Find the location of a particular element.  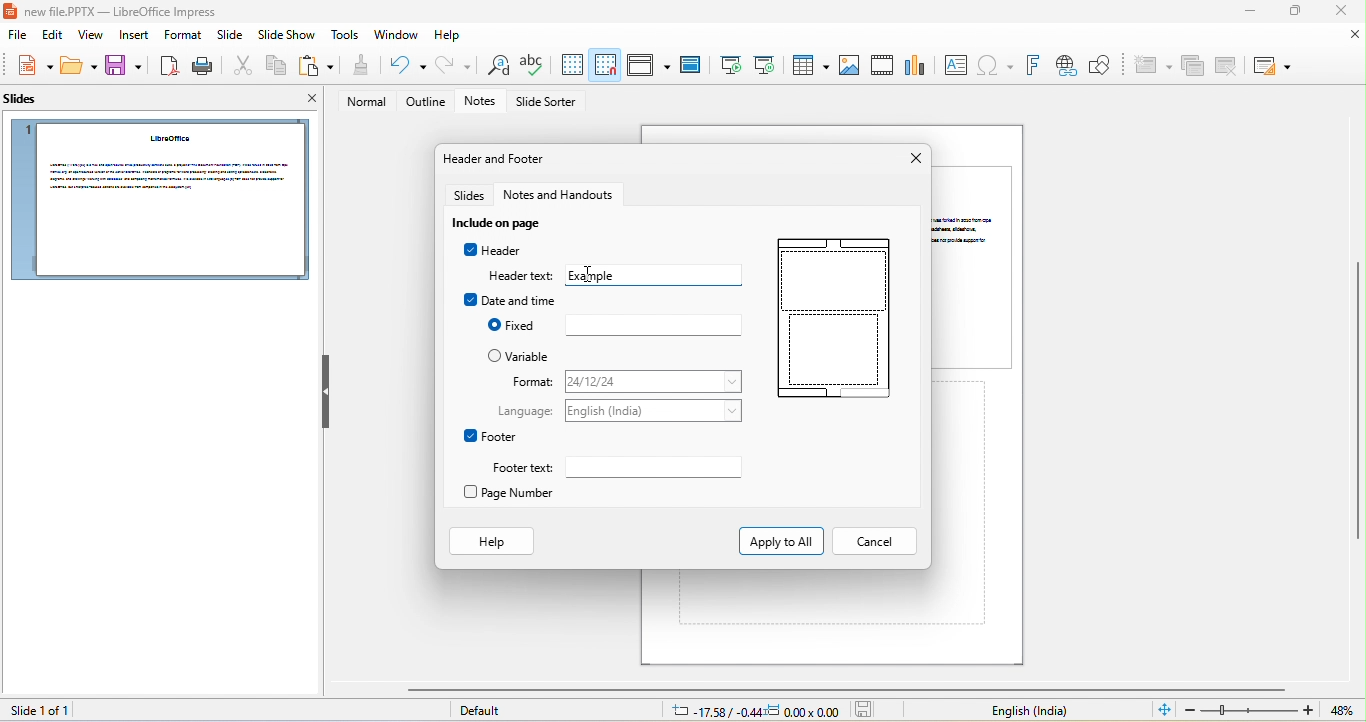

Header text: is located at coordinates (521, 276).